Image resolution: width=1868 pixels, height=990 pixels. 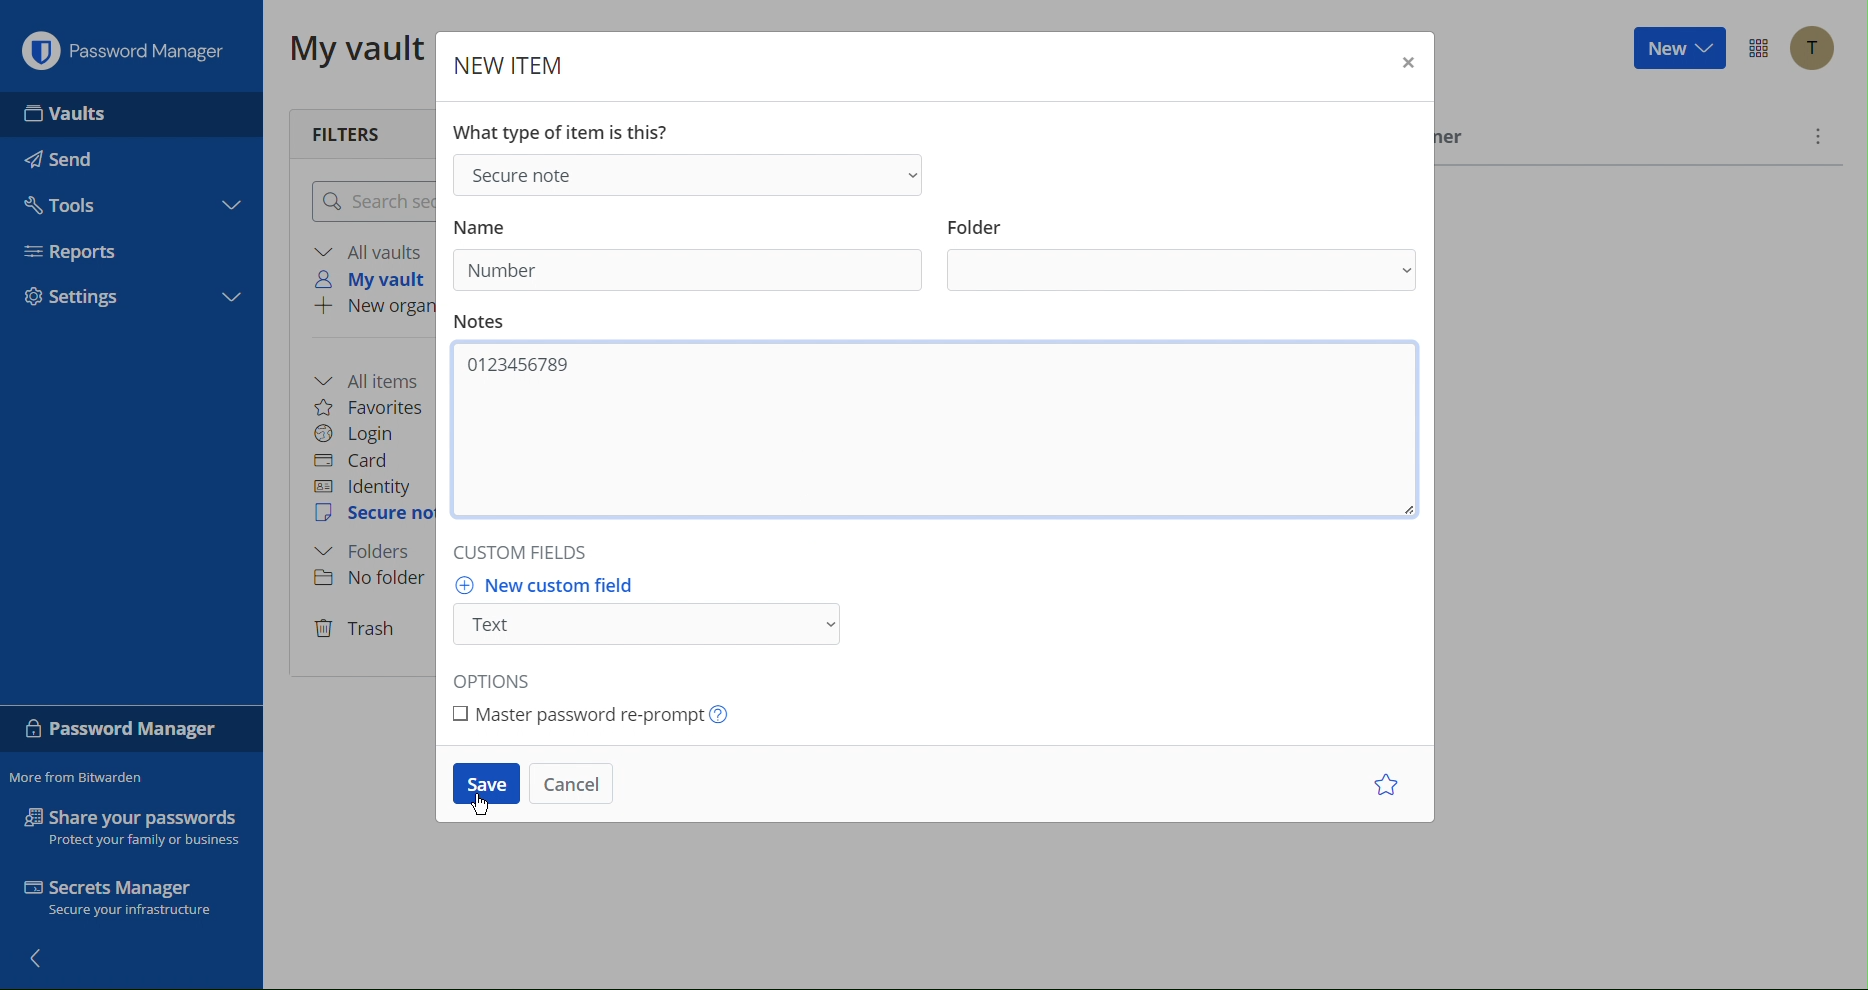 What do you see at coordinates (378, 281) in the screenshot?
I see `My vault` at bounding box center [378, 281].